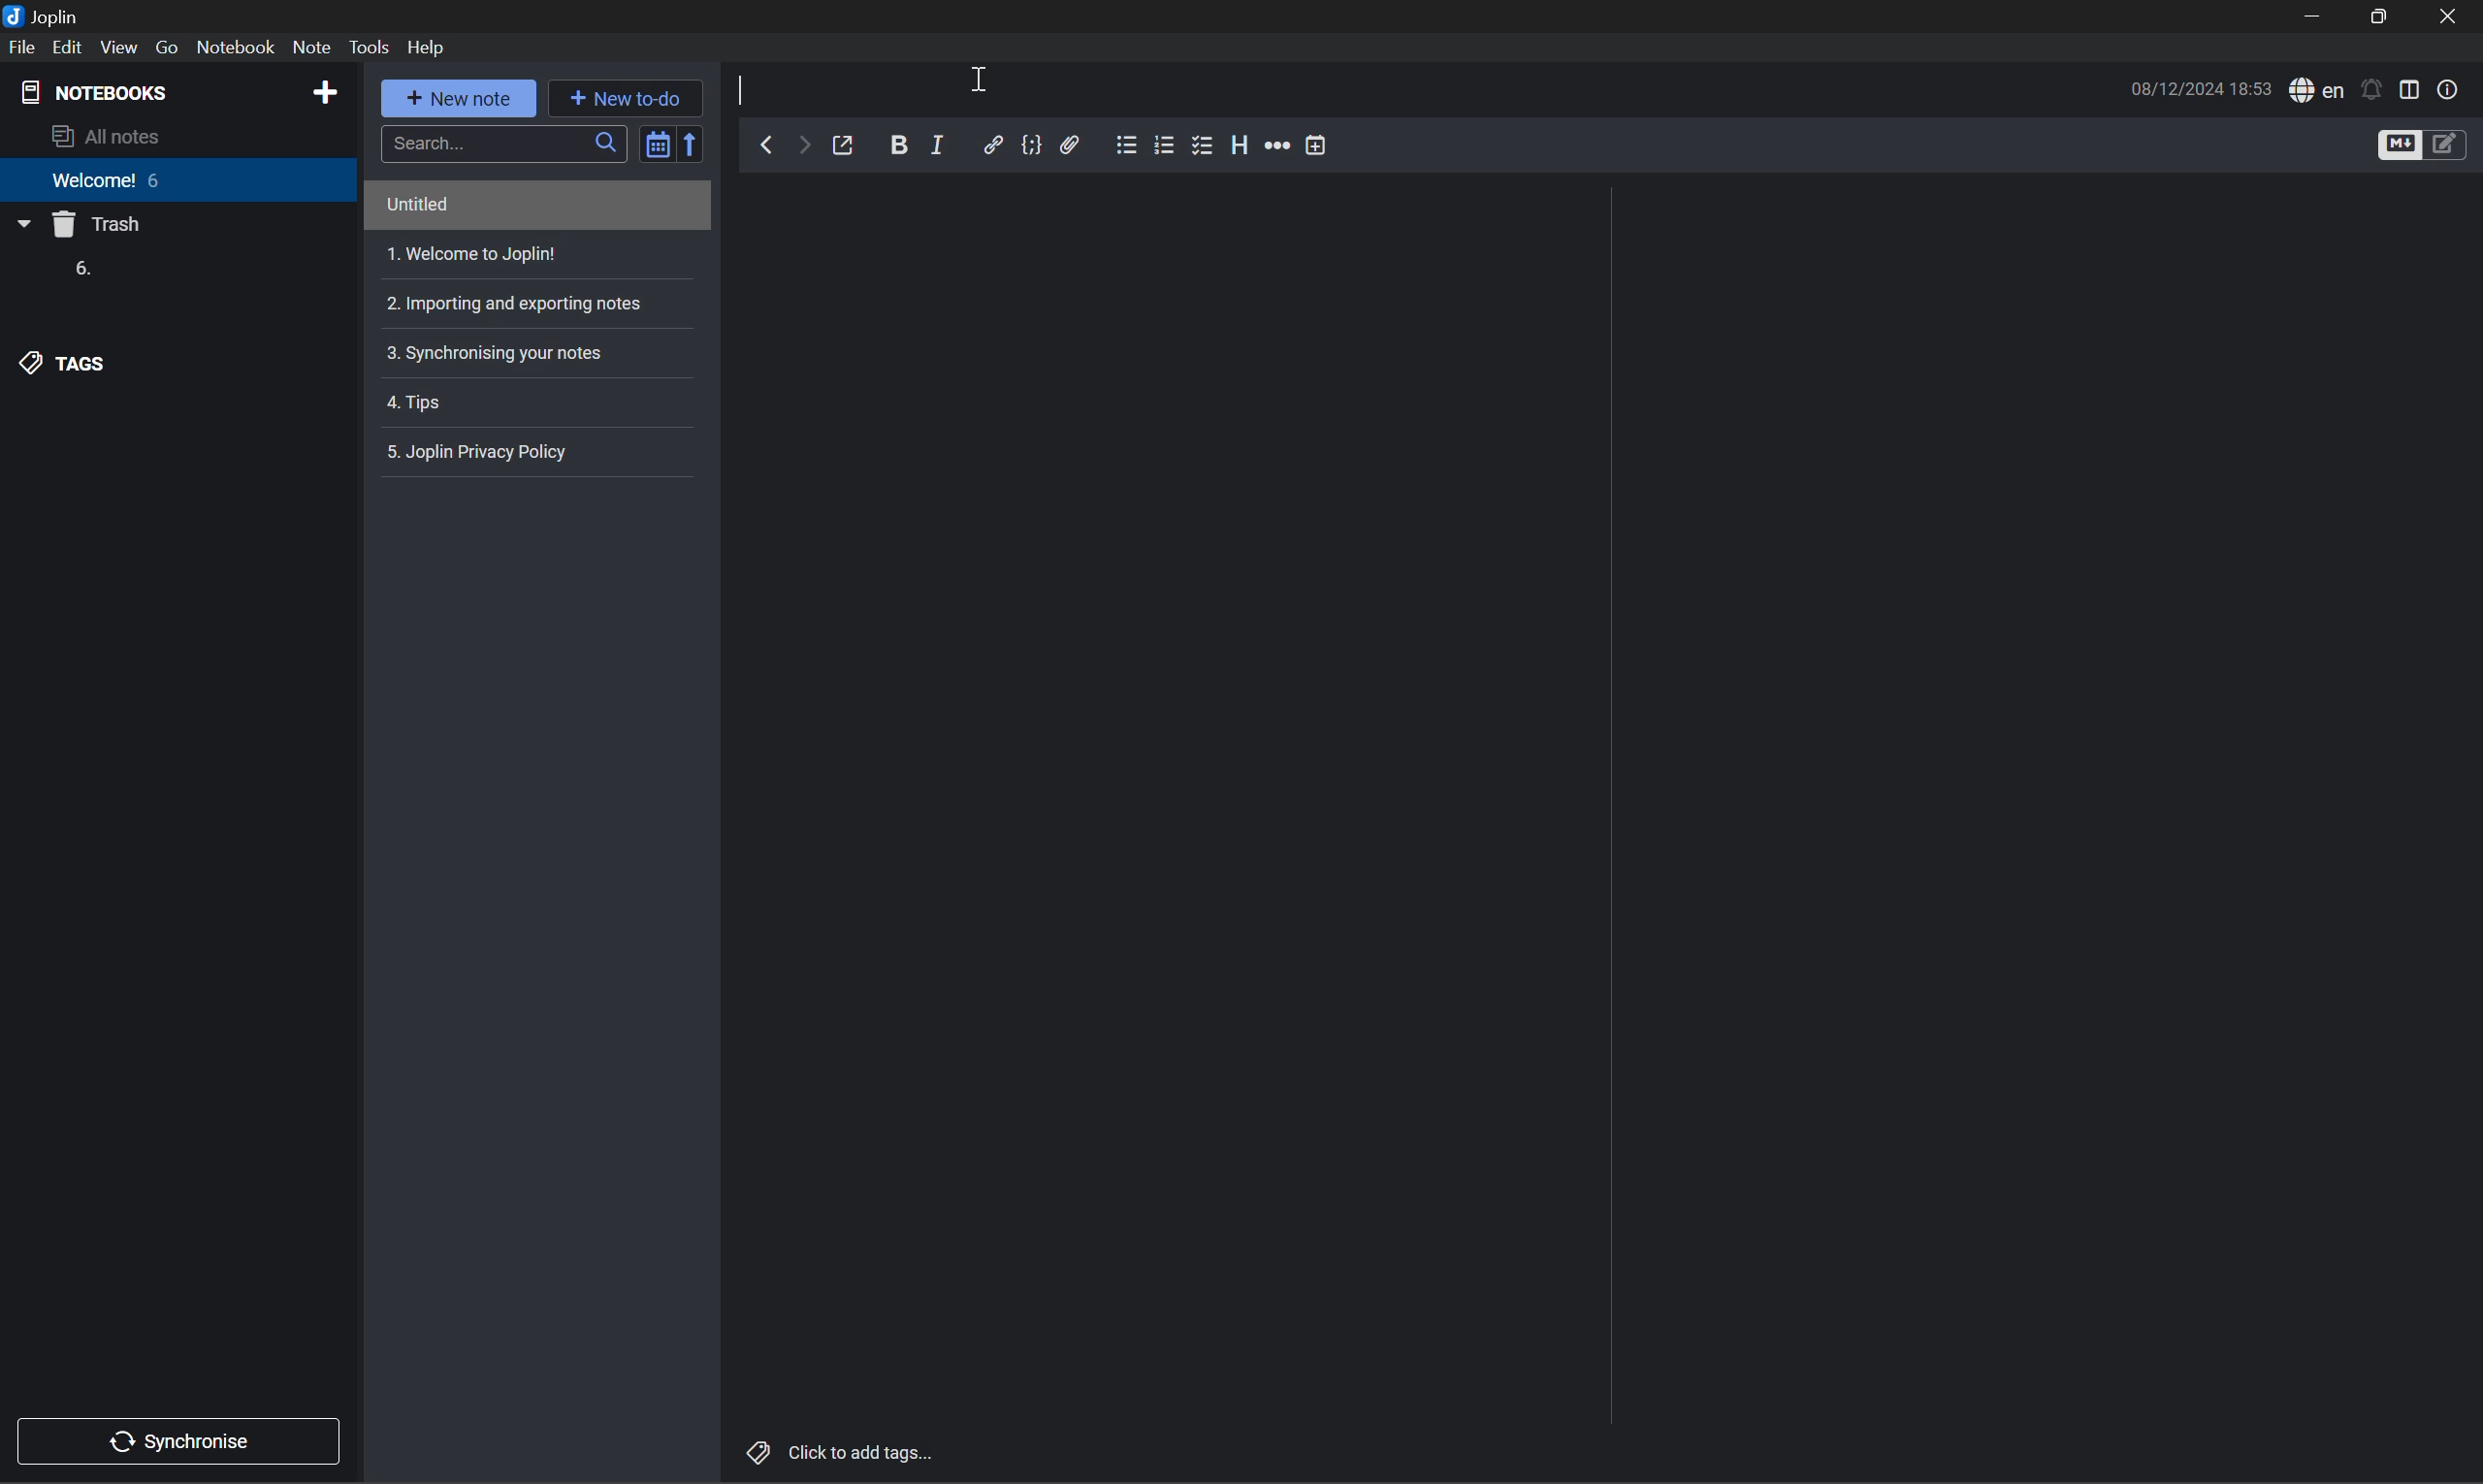 The height and width of the screenshot is (1484, 2483). What do you see at coordinates (121, 46) in the screenshot?
I see `View` at bounding box center [121, 46].